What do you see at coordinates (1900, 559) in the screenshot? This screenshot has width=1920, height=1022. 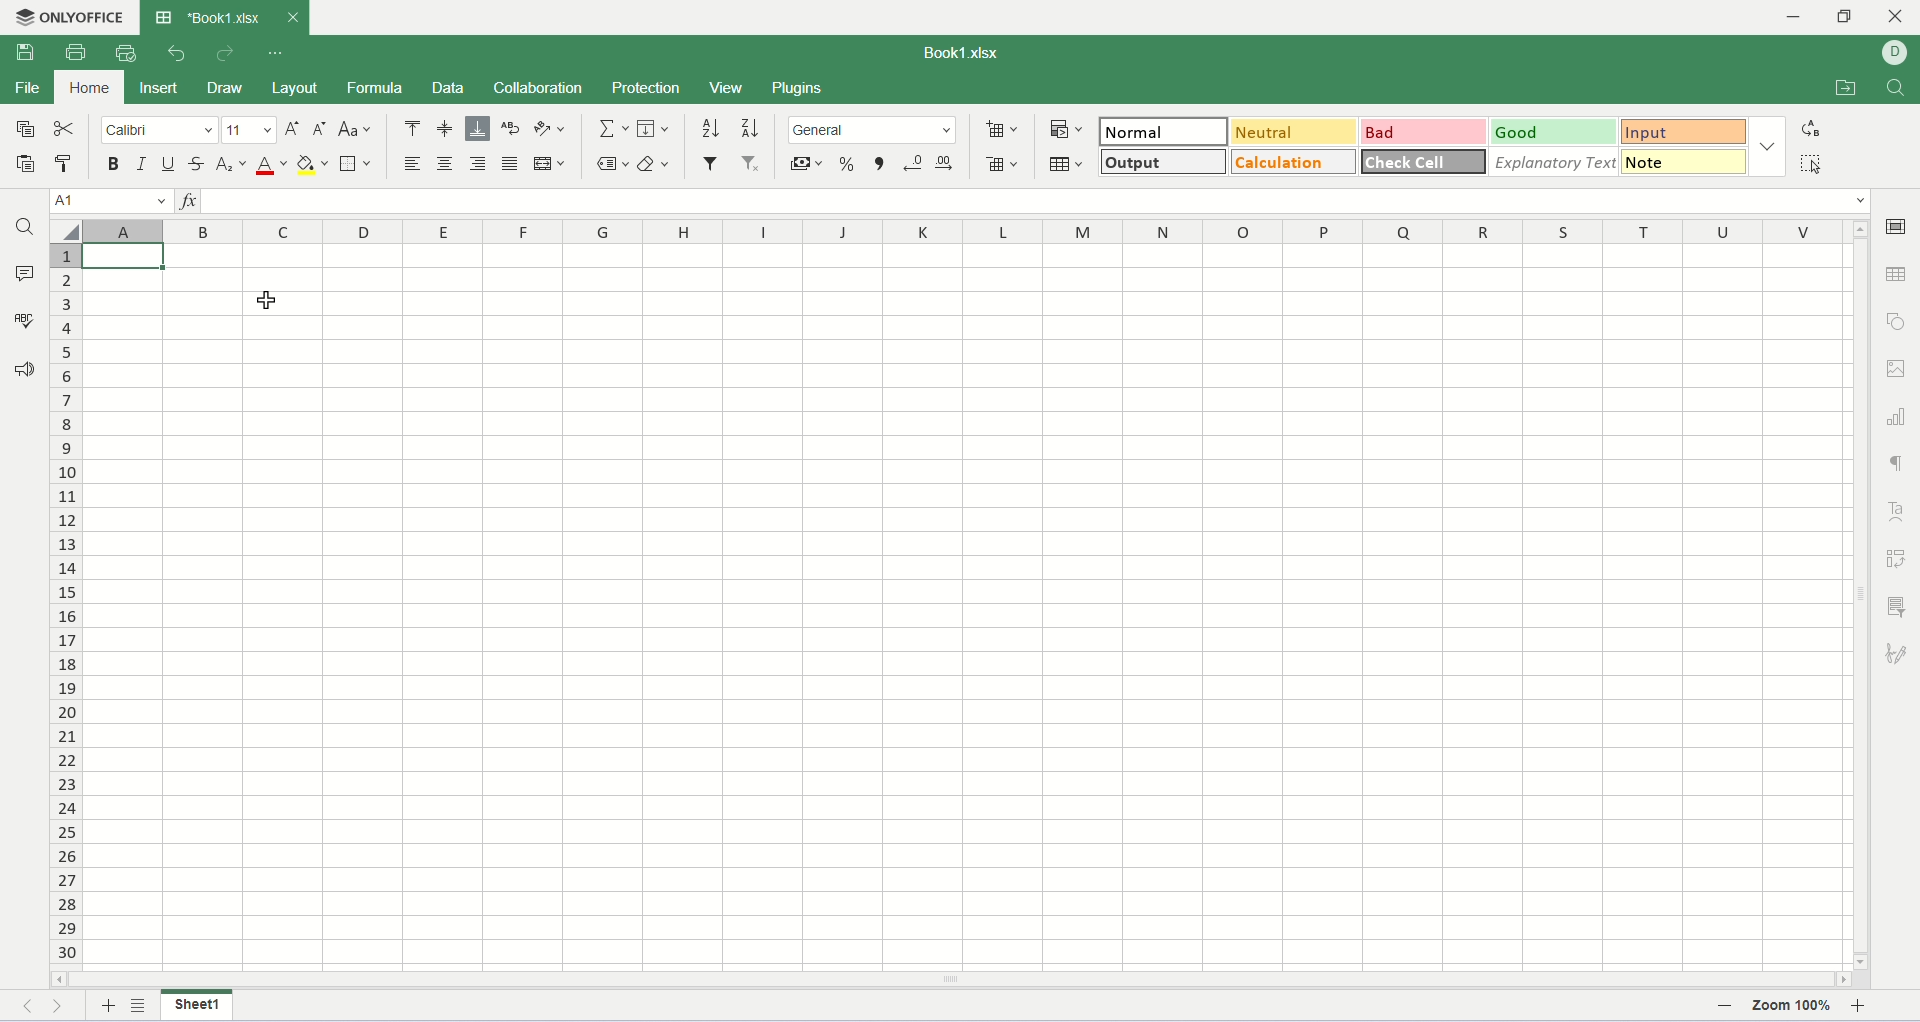 I see `pivot settings` at bounding box center [1900, 559].